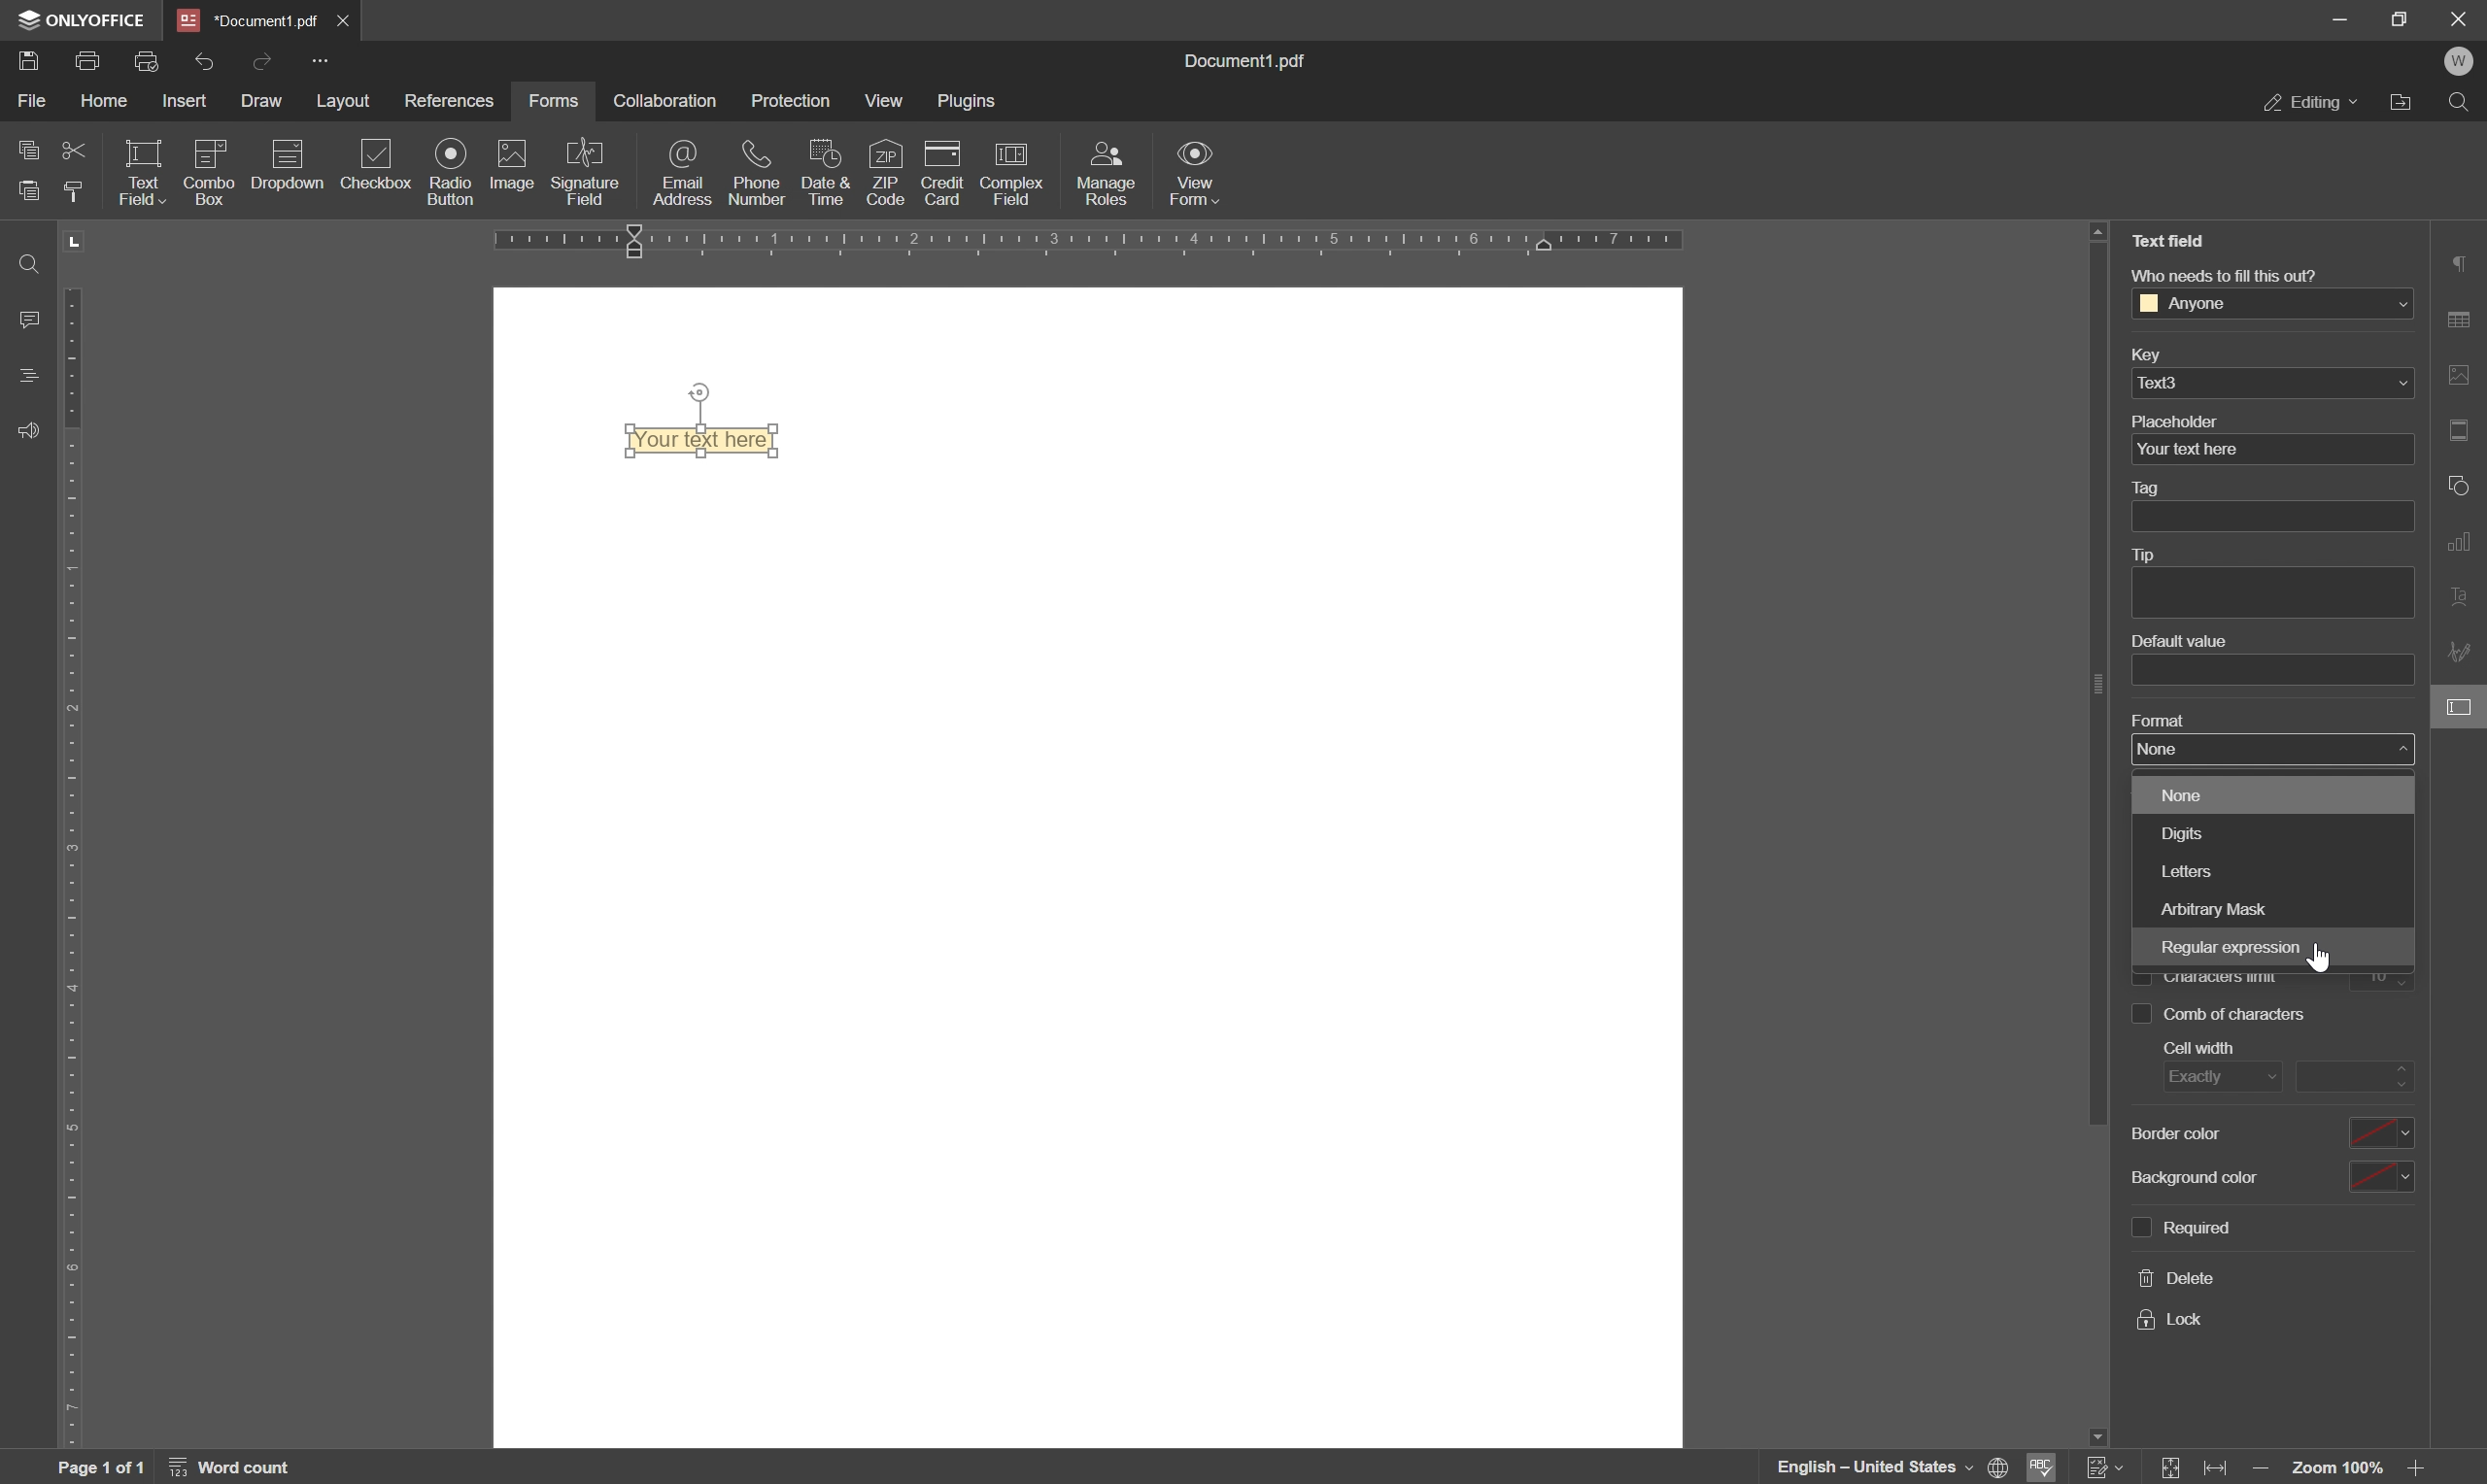  I want to click on checkbox, so click(2140, 1015).